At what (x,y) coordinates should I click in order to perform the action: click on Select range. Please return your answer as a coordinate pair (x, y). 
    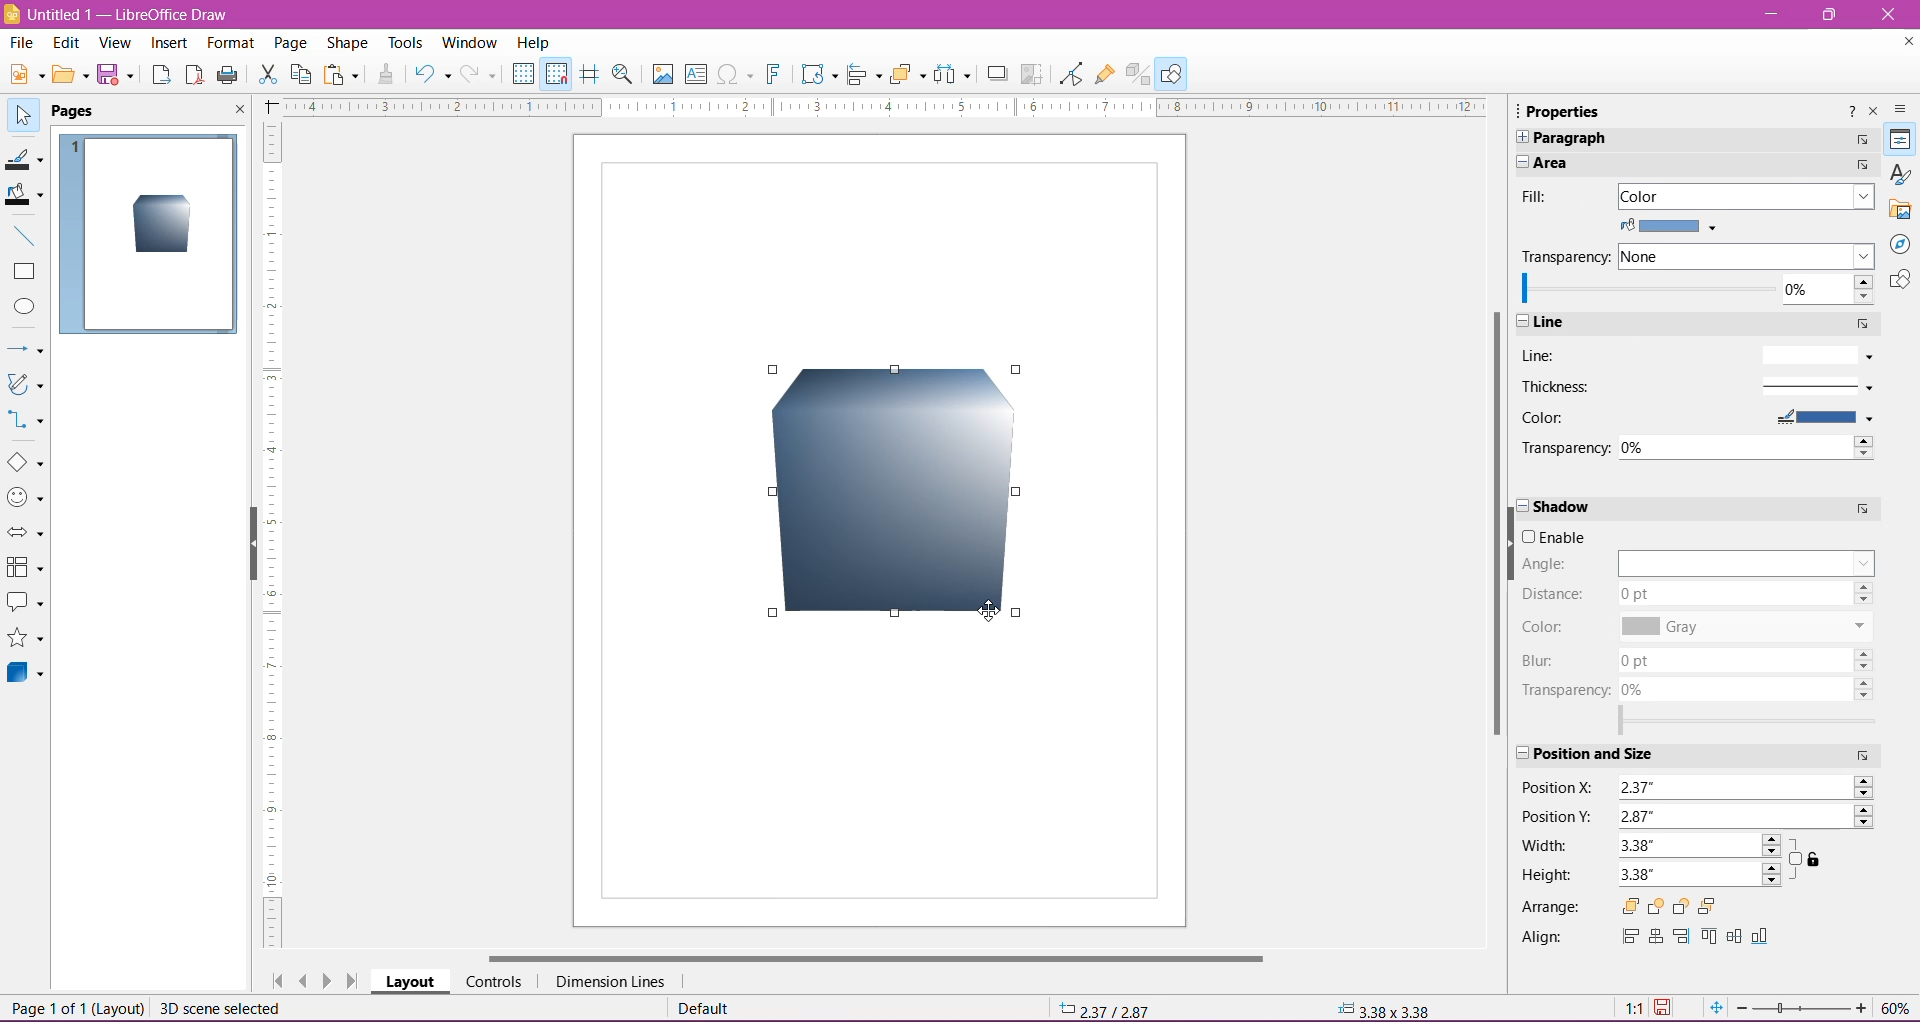
    Looking at the image, I should click on (1752, 721).